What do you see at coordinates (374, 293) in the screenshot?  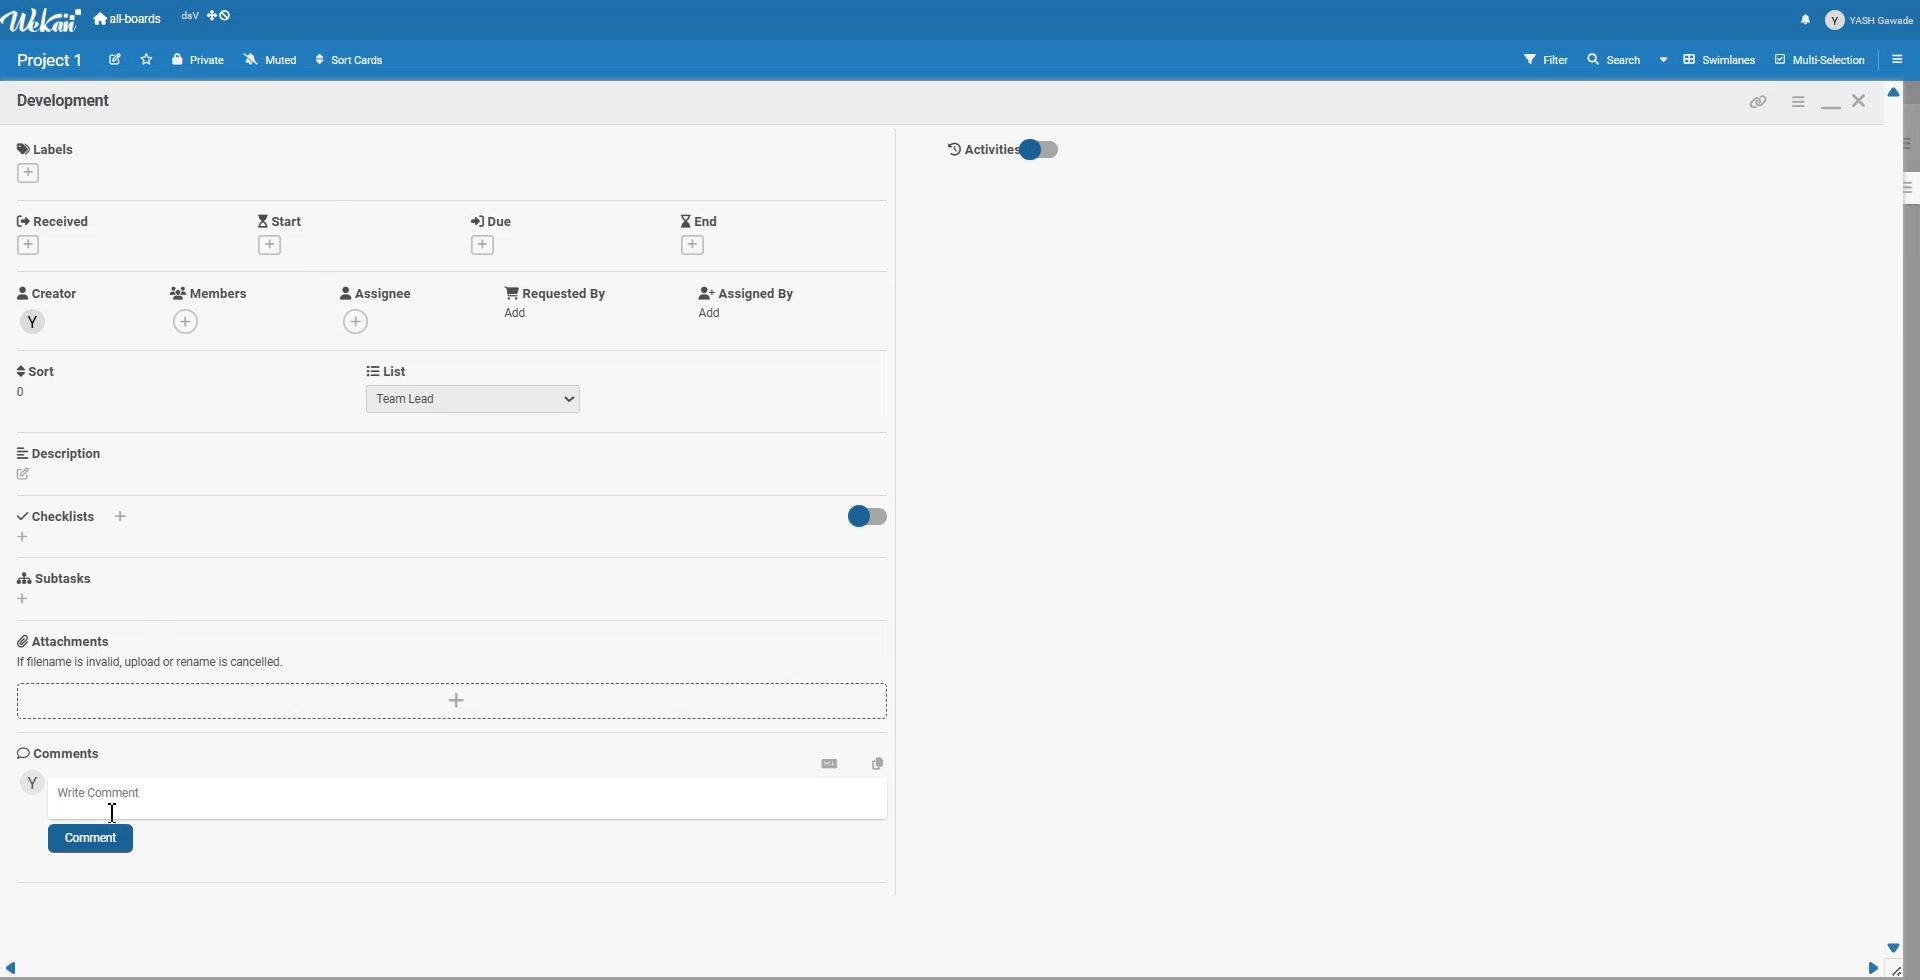 I see `Add Assignee` at bounding box center [374, 293].